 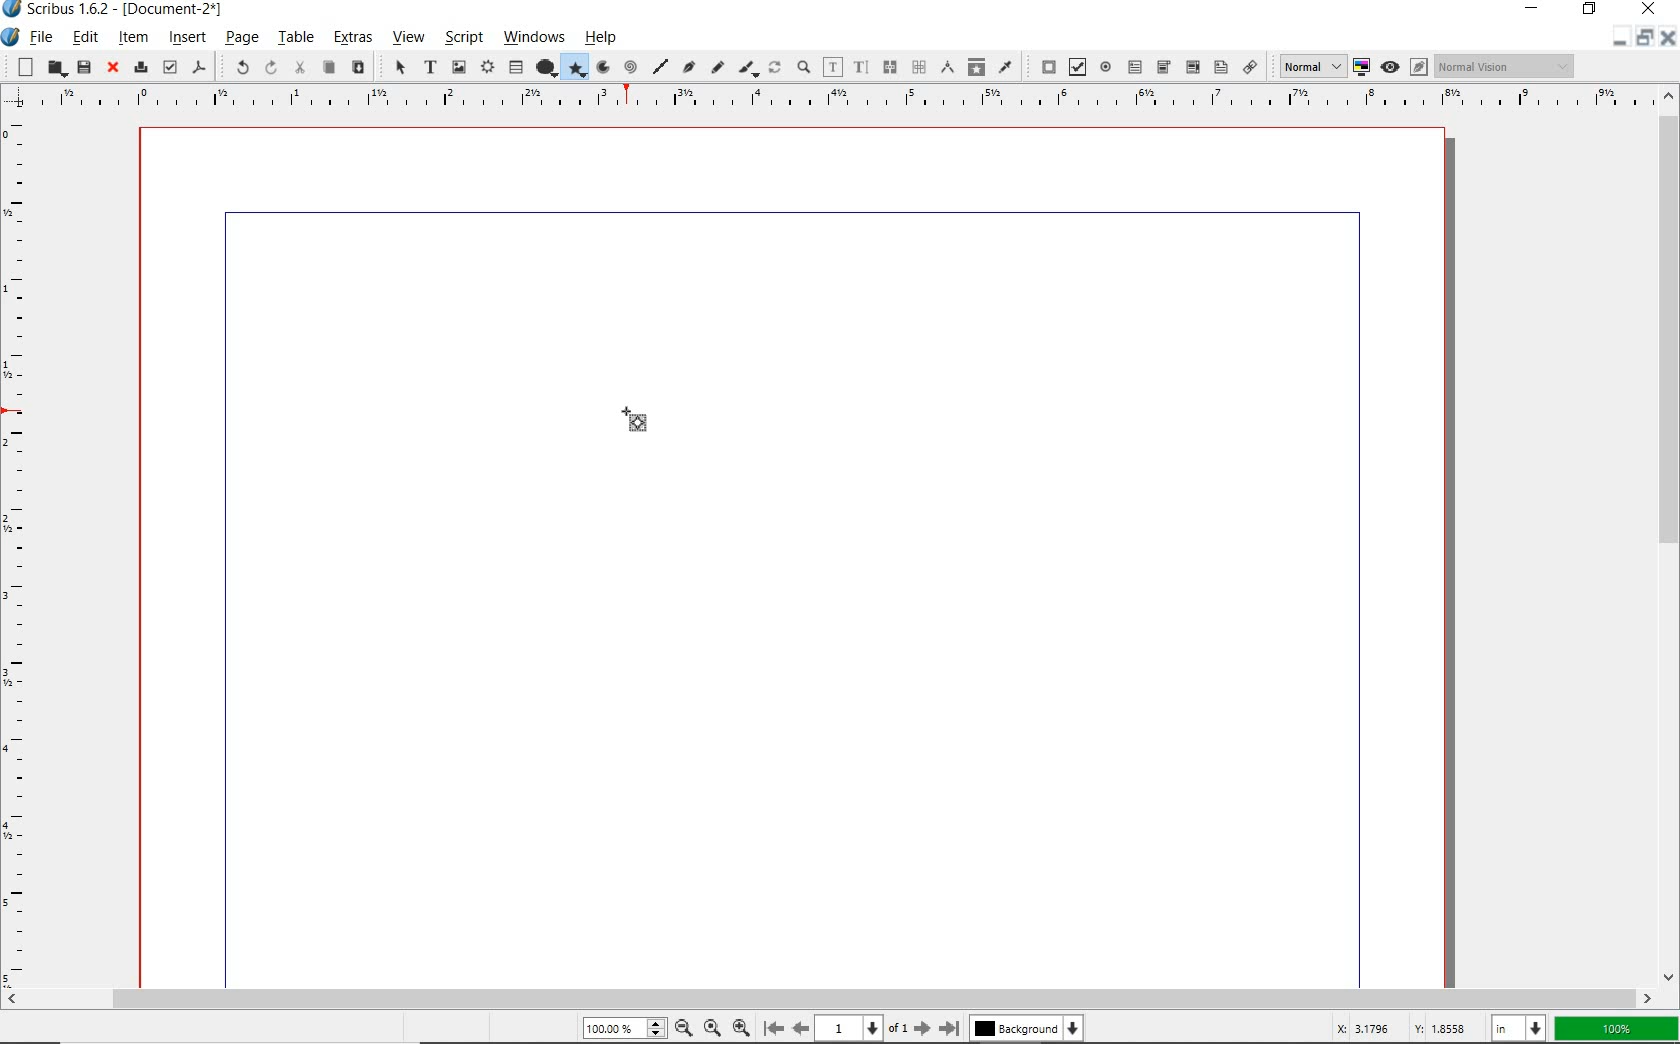 I want to click on insert, so click(x=186, y=37).